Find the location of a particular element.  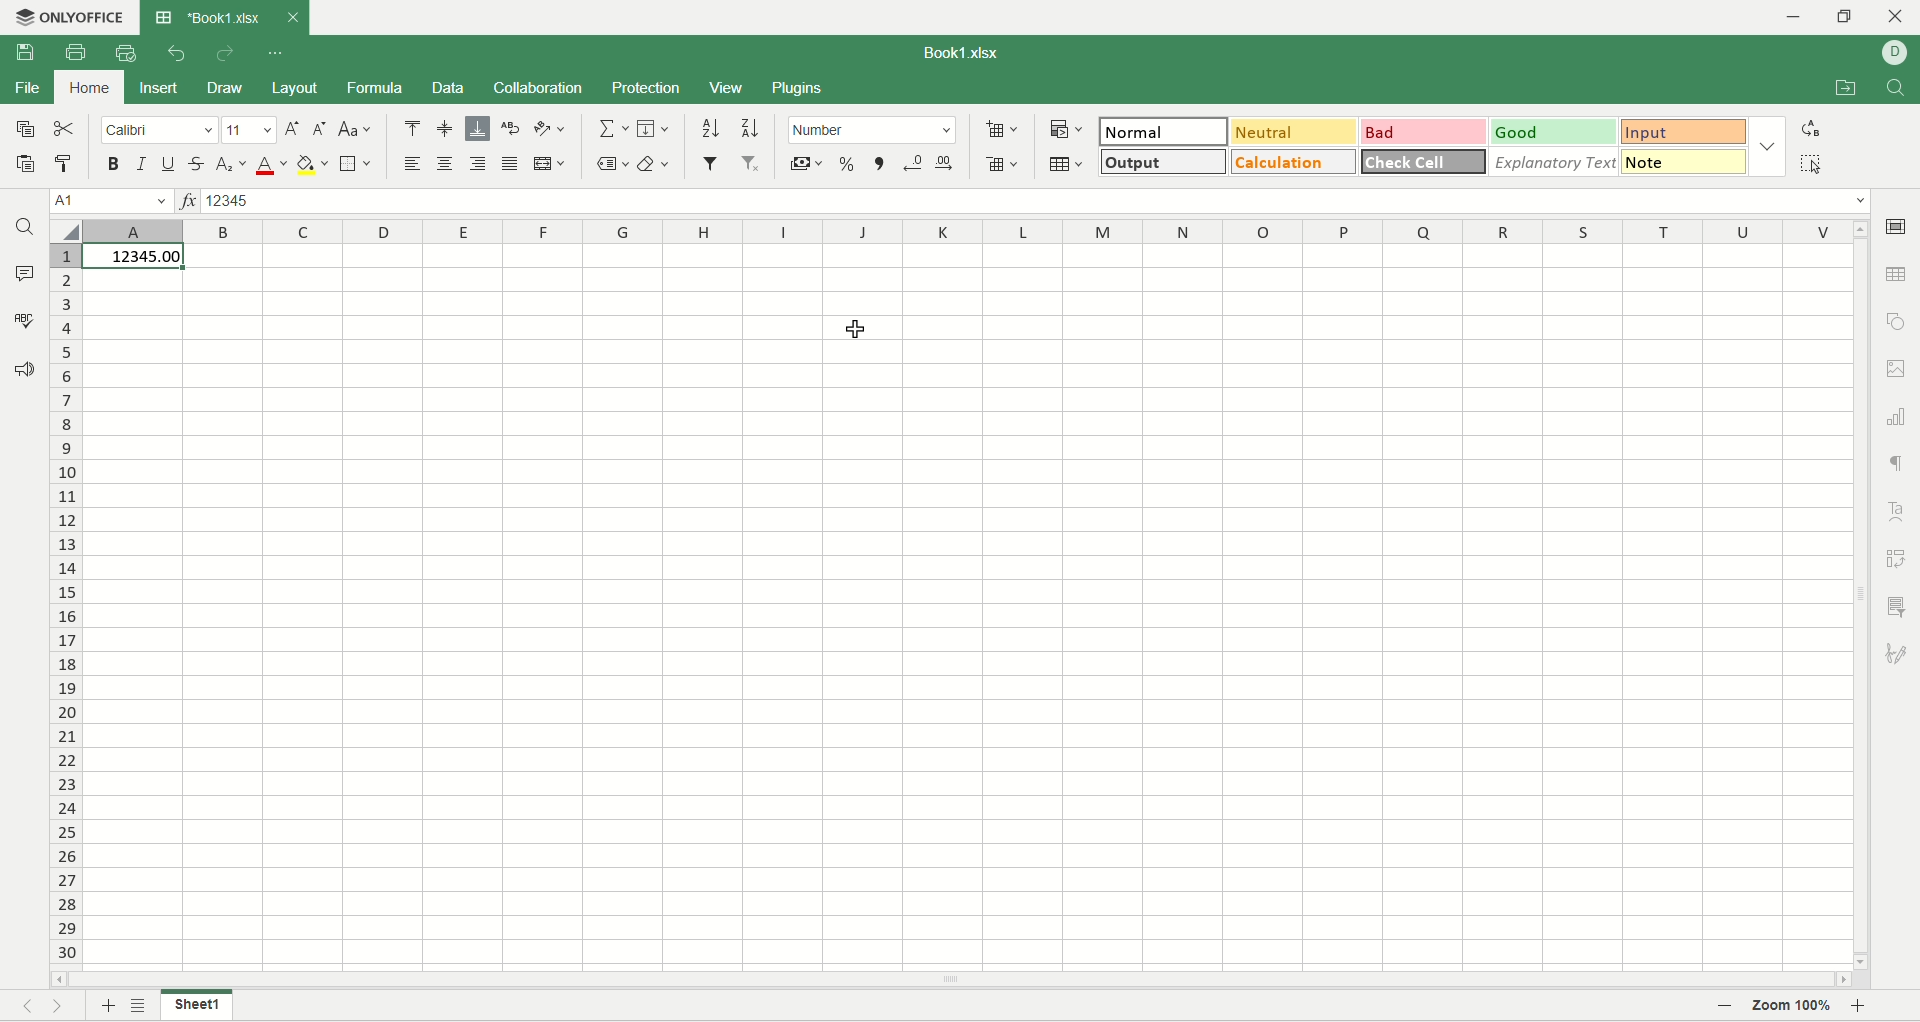

align center is located at coordinates (446, 164).